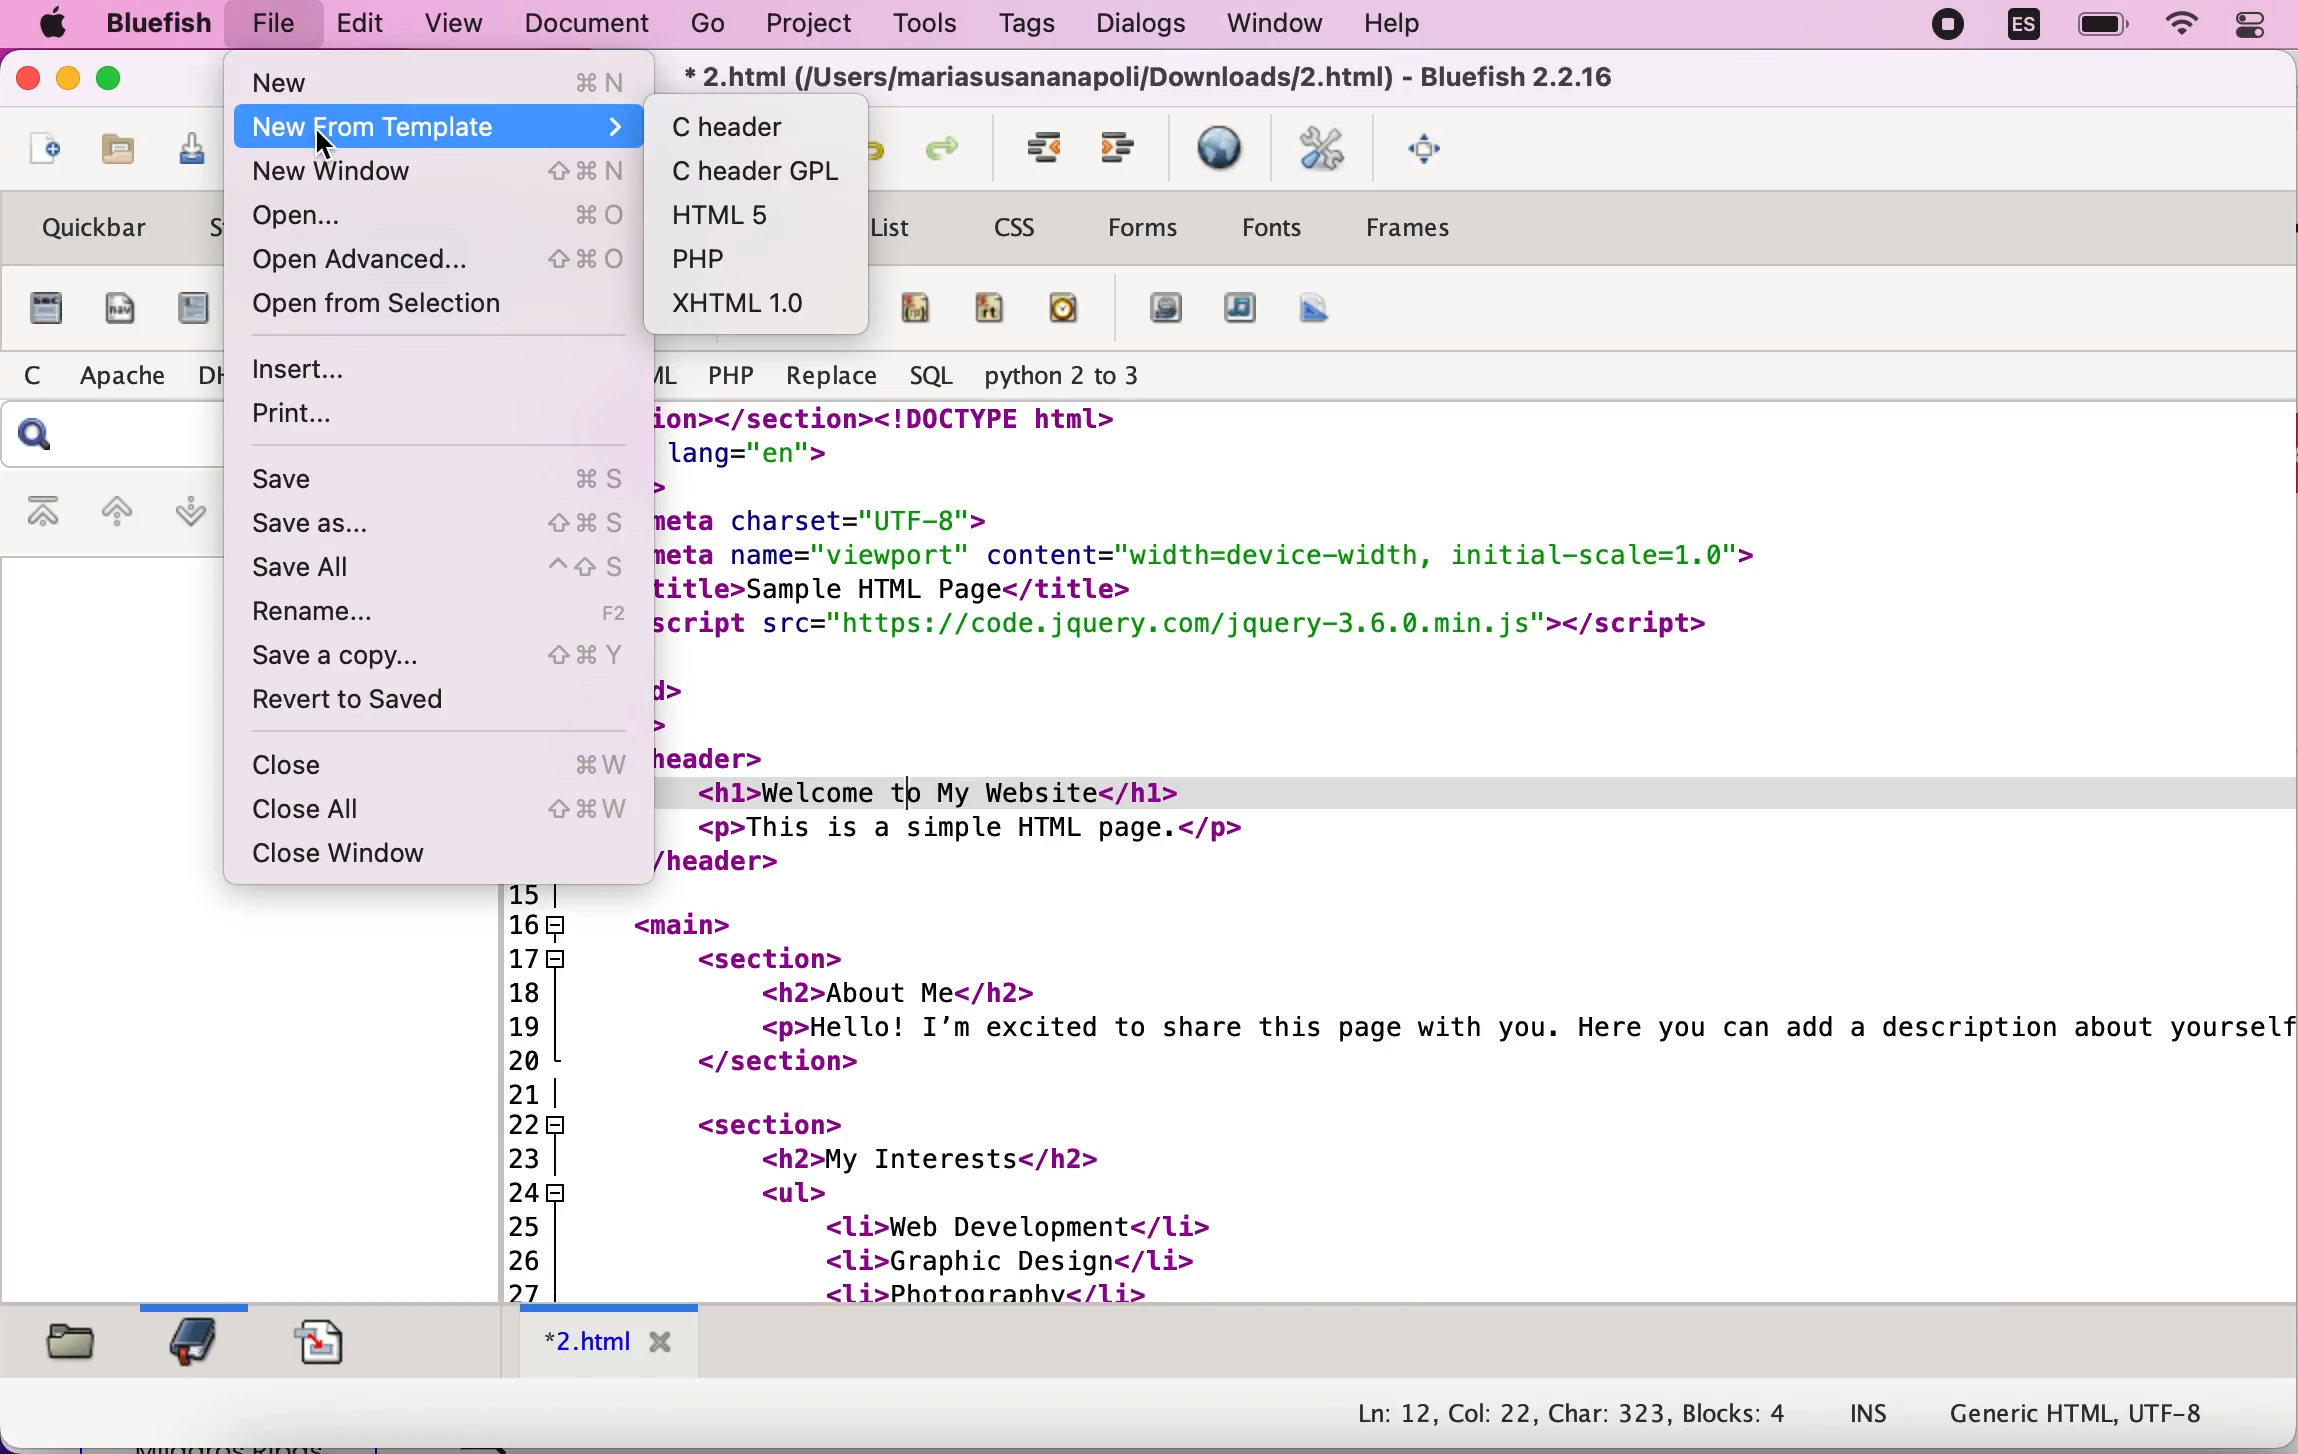 The width and height of the screenshot is (2298, 1454). What do you see at coordinates (1270, 226) in the screenshot?
I see `fonts` at bounding box center [1270, 226].